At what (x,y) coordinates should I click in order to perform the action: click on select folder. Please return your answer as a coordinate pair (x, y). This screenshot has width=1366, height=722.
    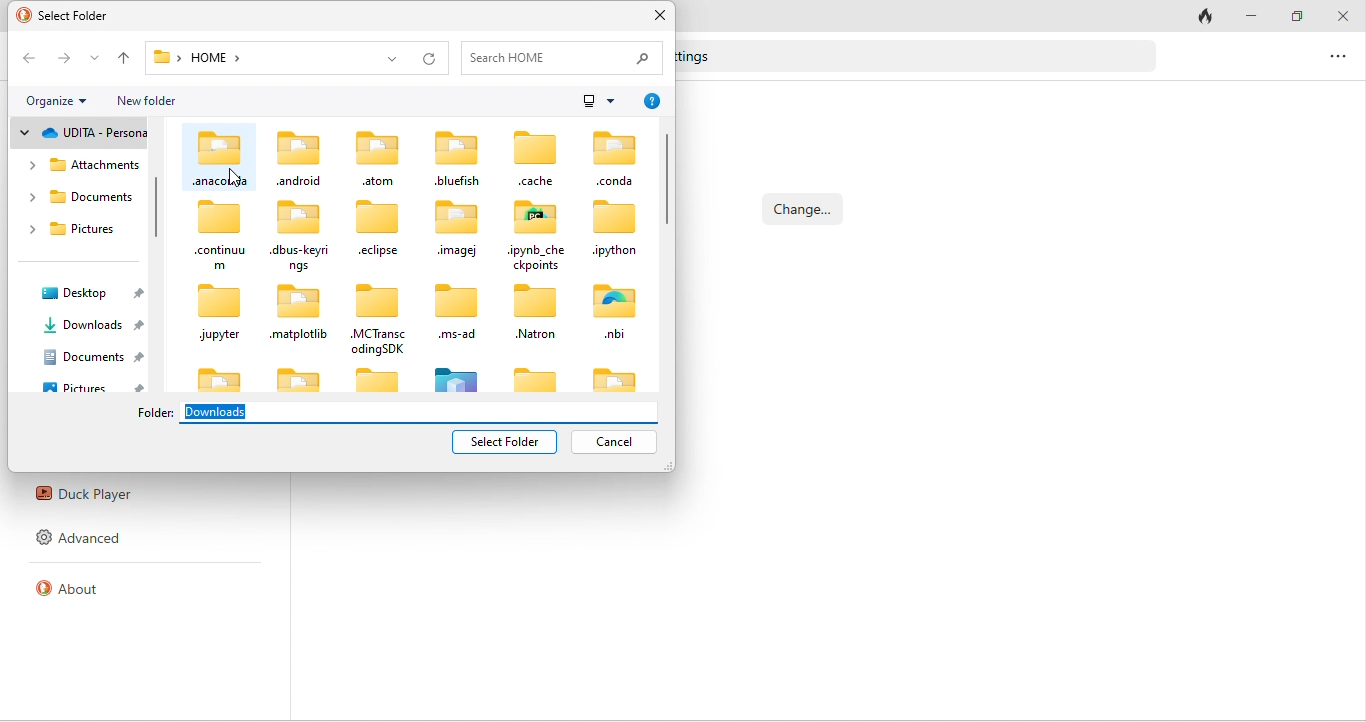
    Looking at the image, I should click on (507, 440).